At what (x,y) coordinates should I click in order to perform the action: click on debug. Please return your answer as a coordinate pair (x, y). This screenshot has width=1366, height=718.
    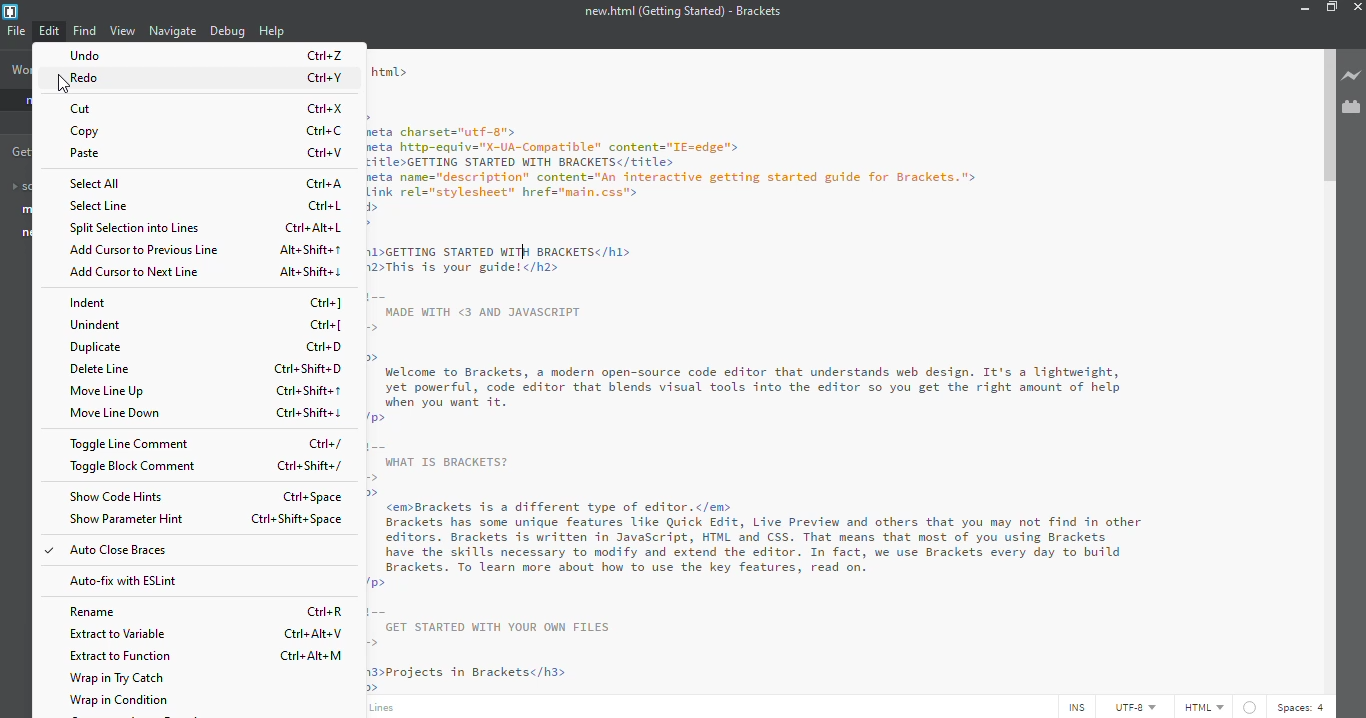
    Looking at the image, I should click on (227, 32).